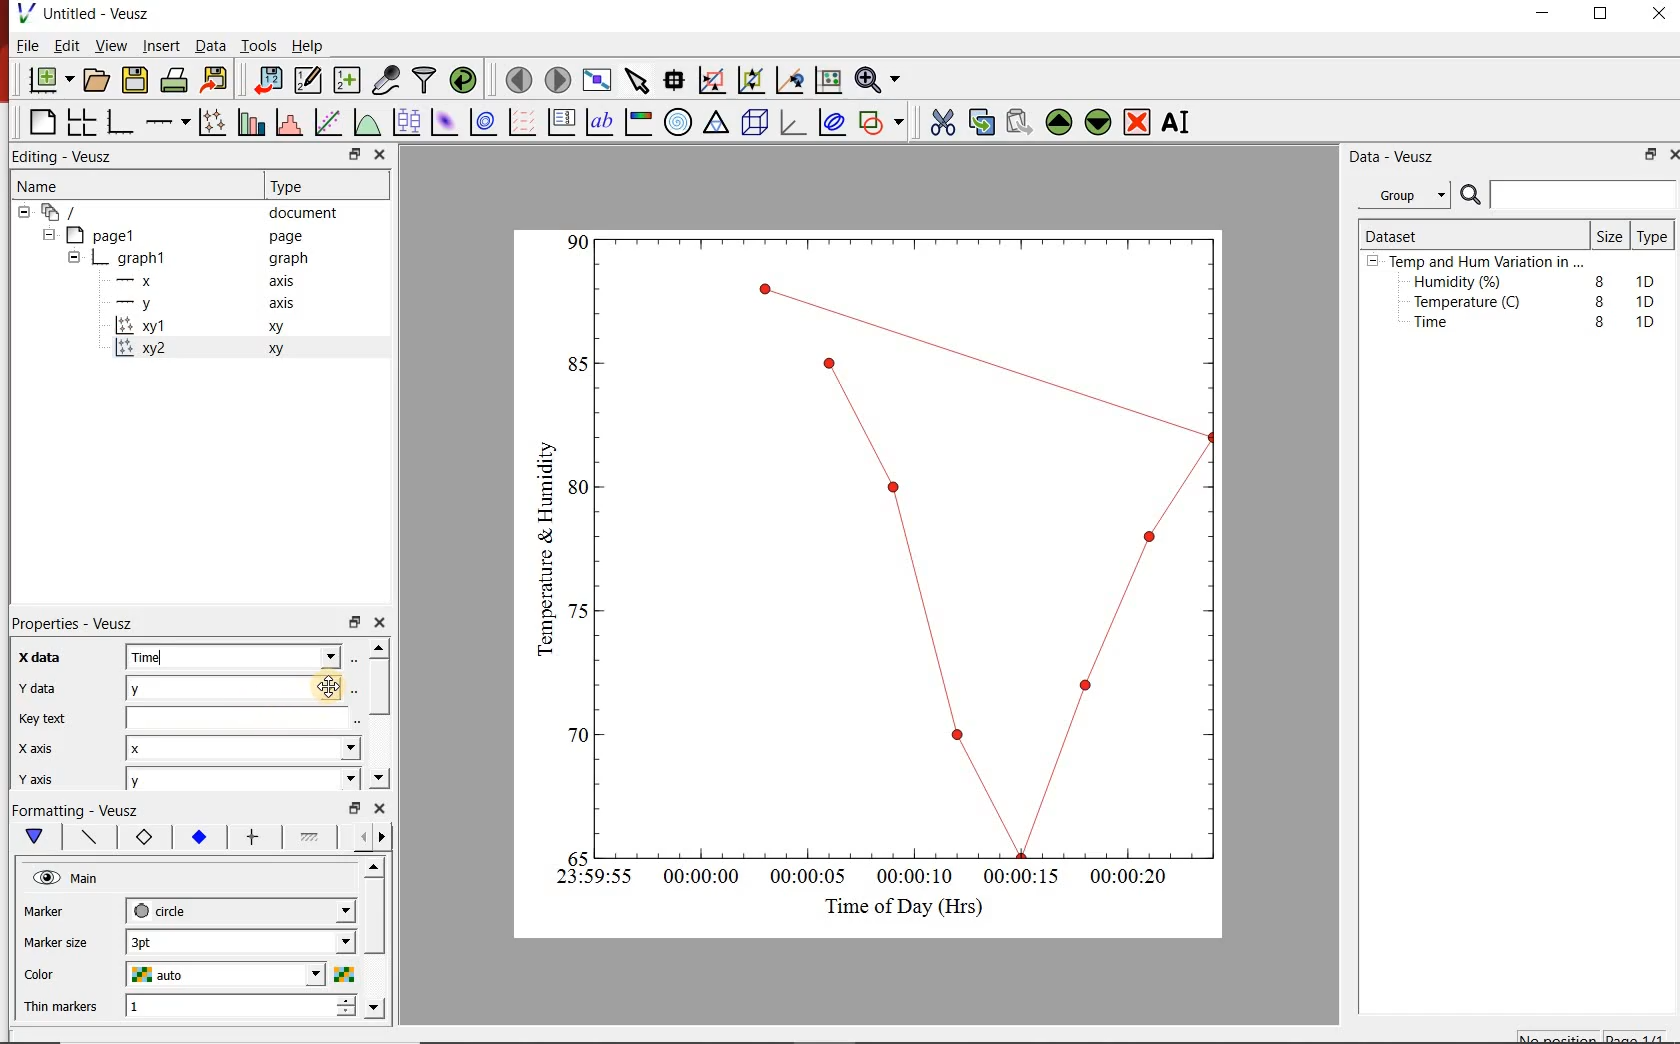  Describe the element at coordinates (69, 156) in the screenshot. I see `Editing - Veusz` at that location.